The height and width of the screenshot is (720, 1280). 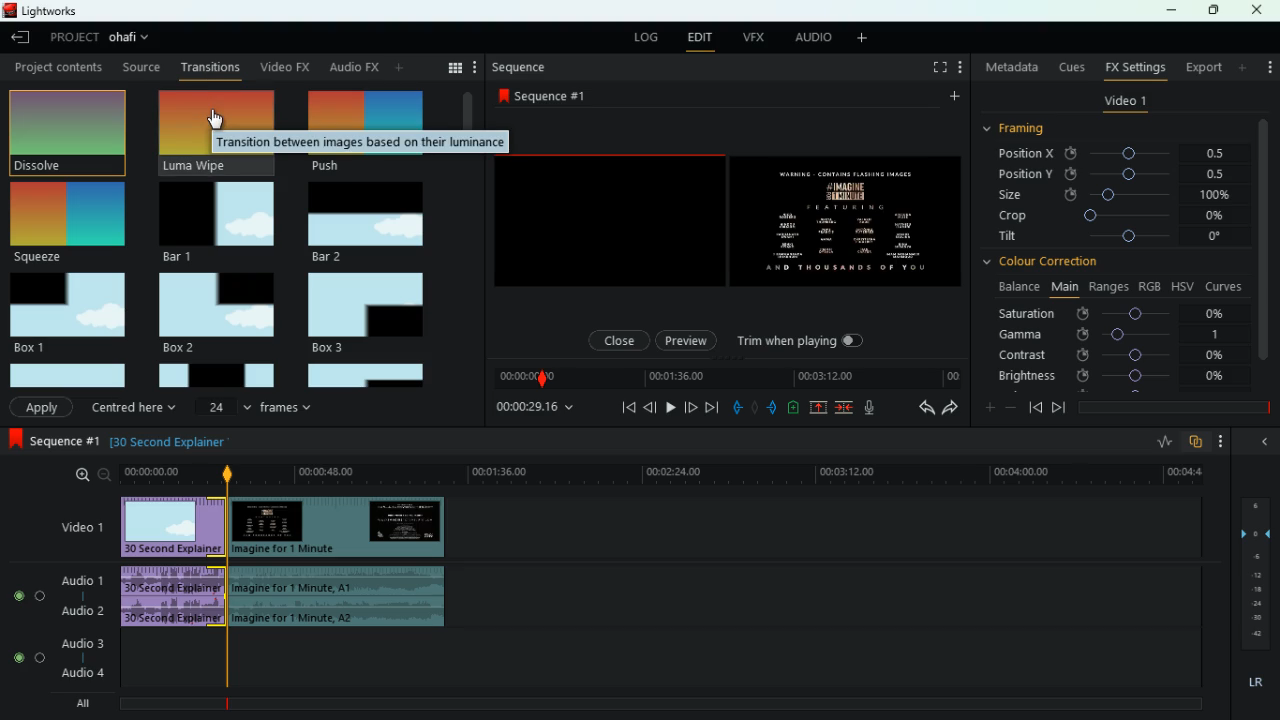 I want to click on vertical scroll bar, so click(x=1264, y=253).